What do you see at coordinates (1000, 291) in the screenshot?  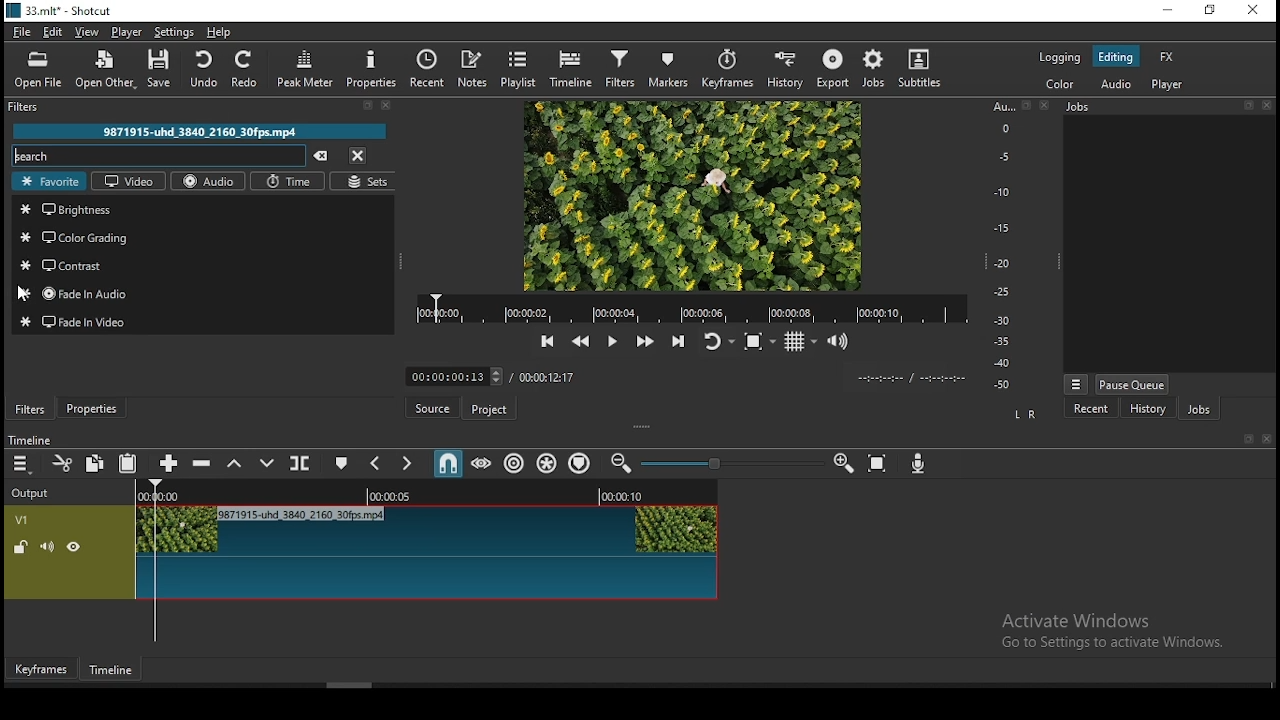 I see `-25` at bounding box center [1000, 291].